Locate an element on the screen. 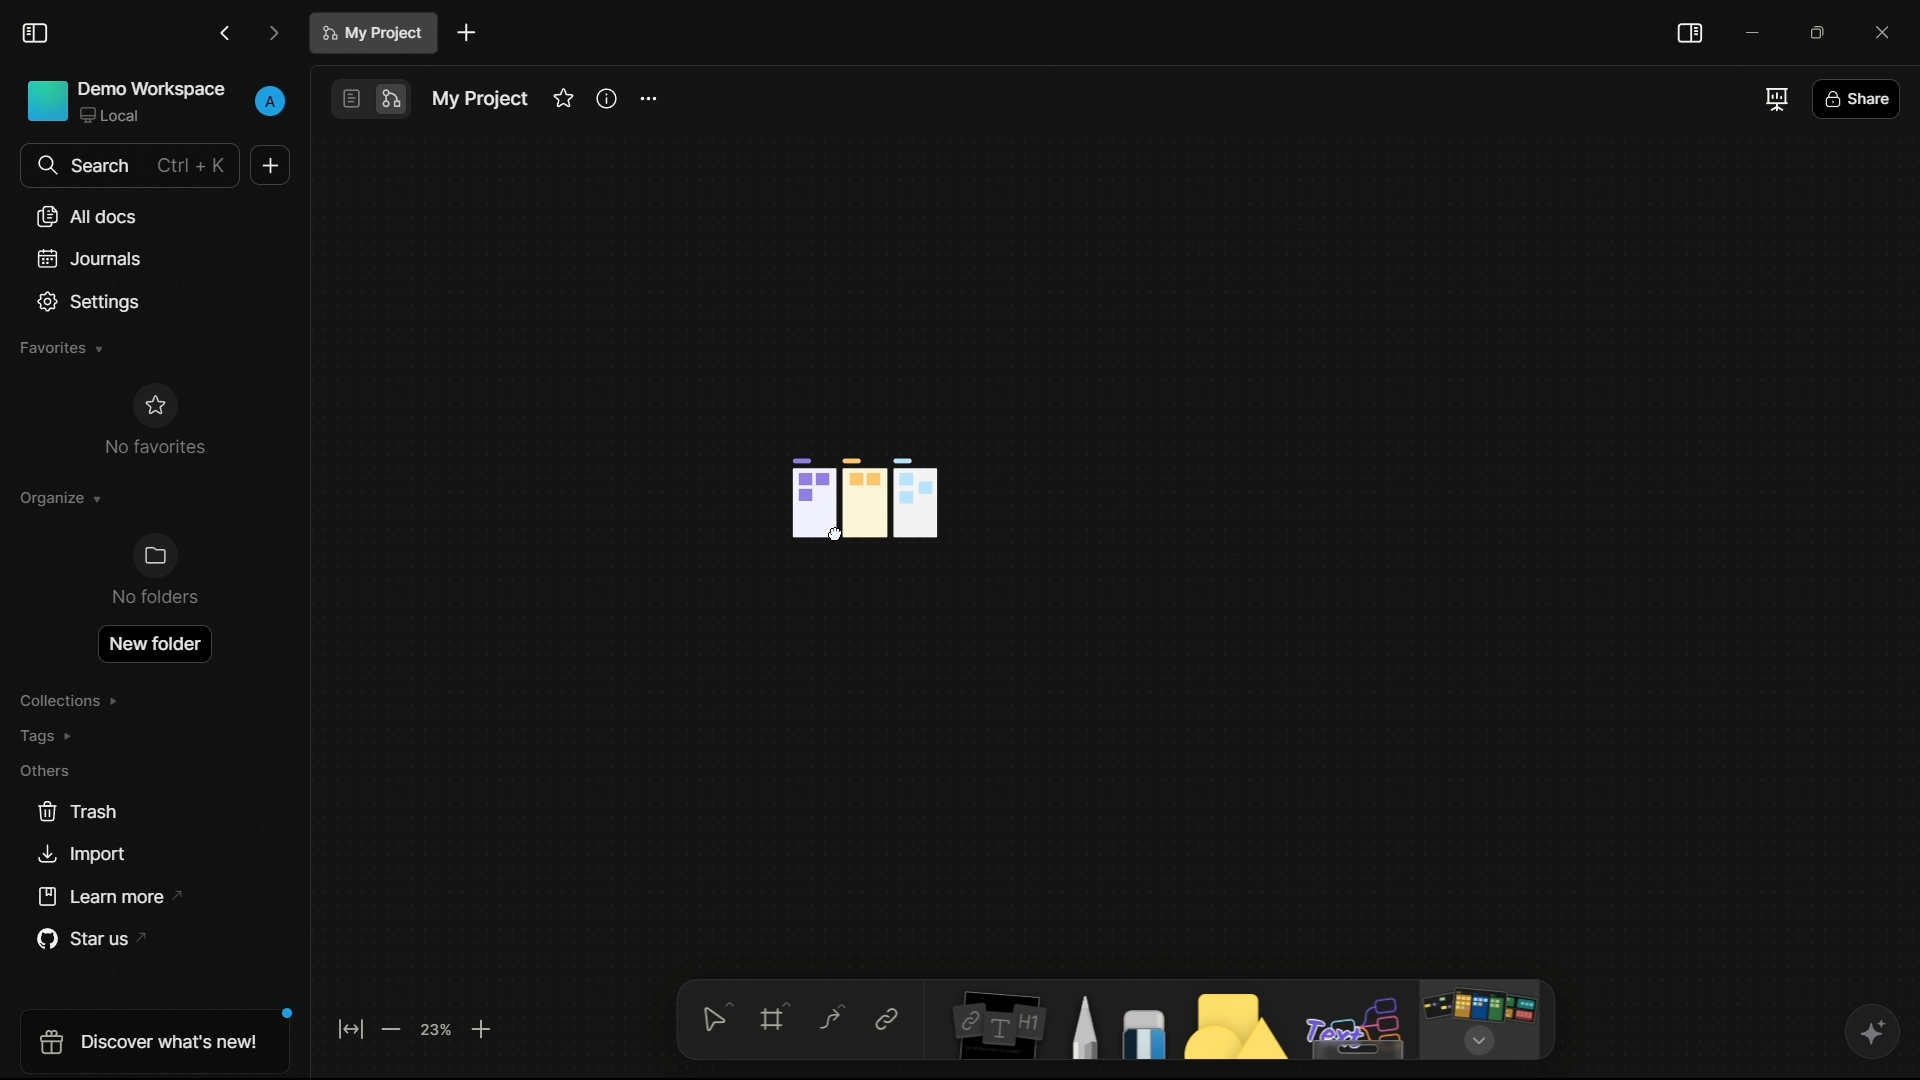 This screenshot has width=1920, height=1080. pencil and pen is located at coordinates (1082, 1026).